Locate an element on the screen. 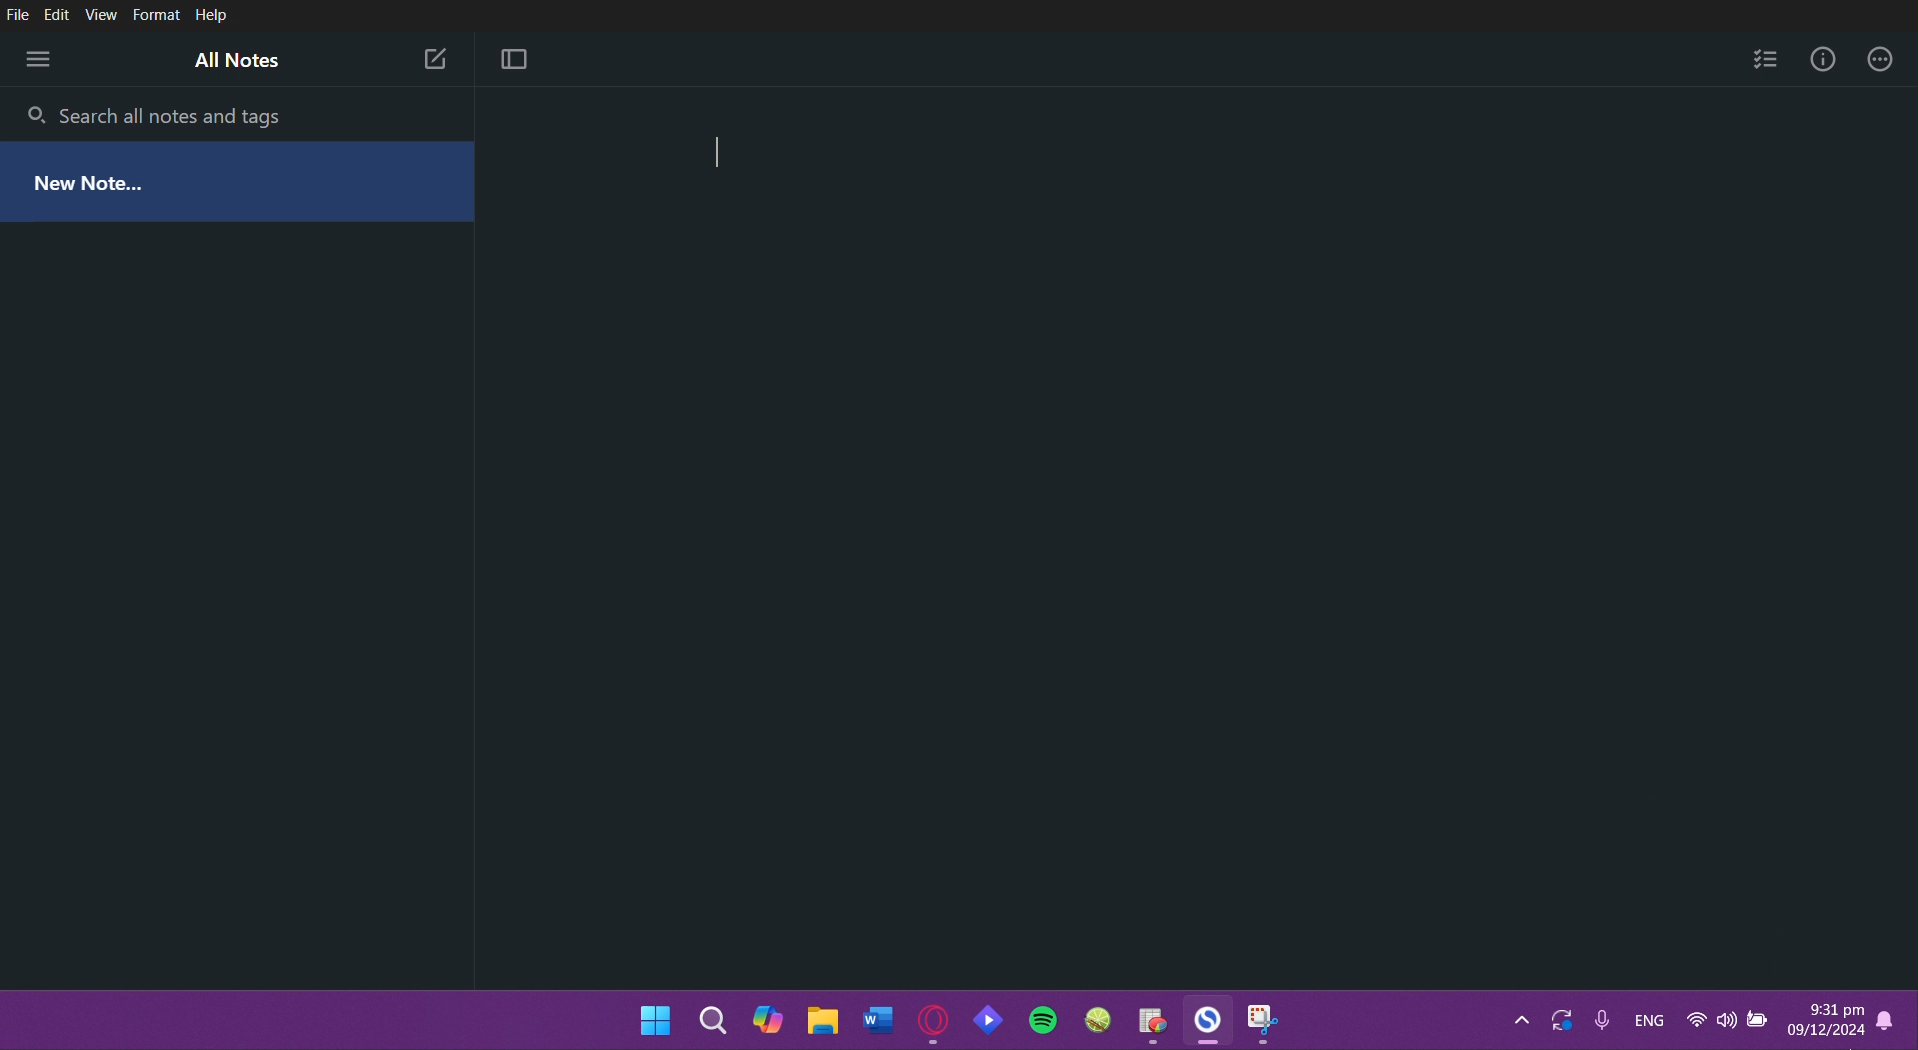  View is located at coordinates (103, 15).